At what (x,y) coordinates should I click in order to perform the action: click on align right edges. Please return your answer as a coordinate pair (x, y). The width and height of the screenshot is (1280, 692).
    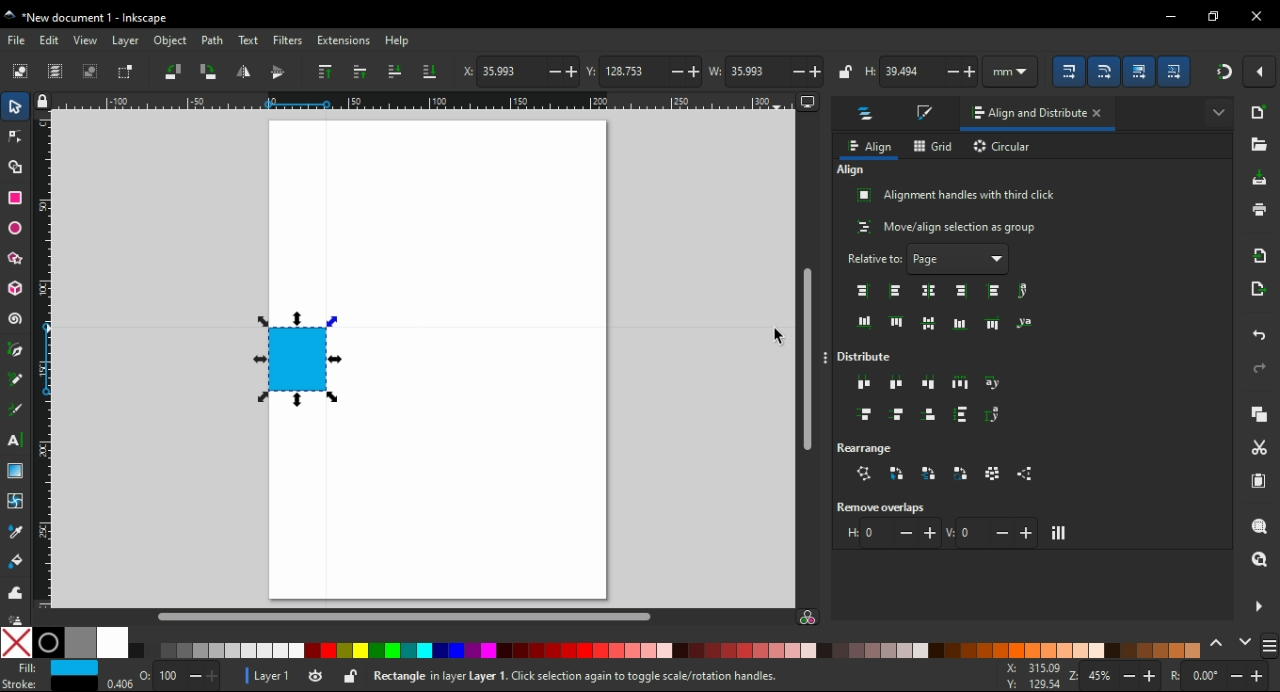
    Looking at the image, I should click on (961, 292).